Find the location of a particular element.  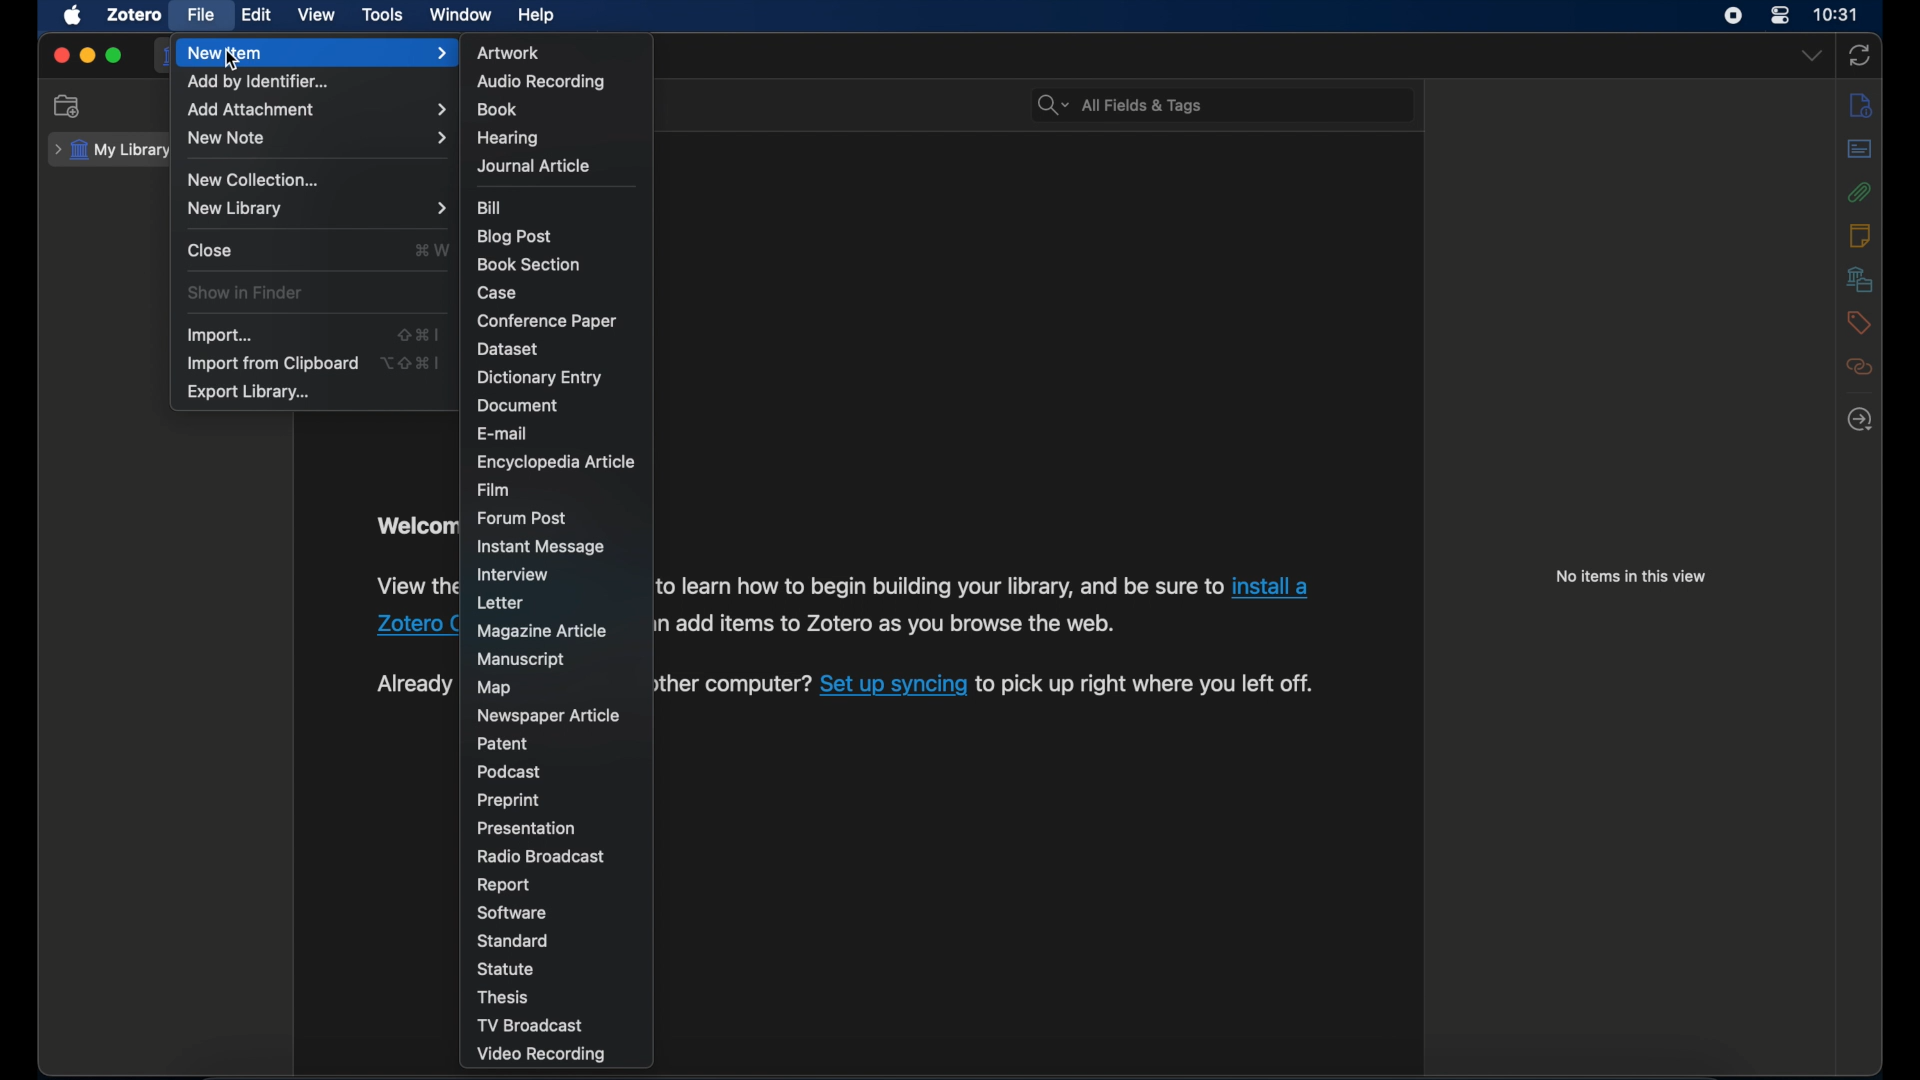

show in finder is located at coordinates (244, 293).